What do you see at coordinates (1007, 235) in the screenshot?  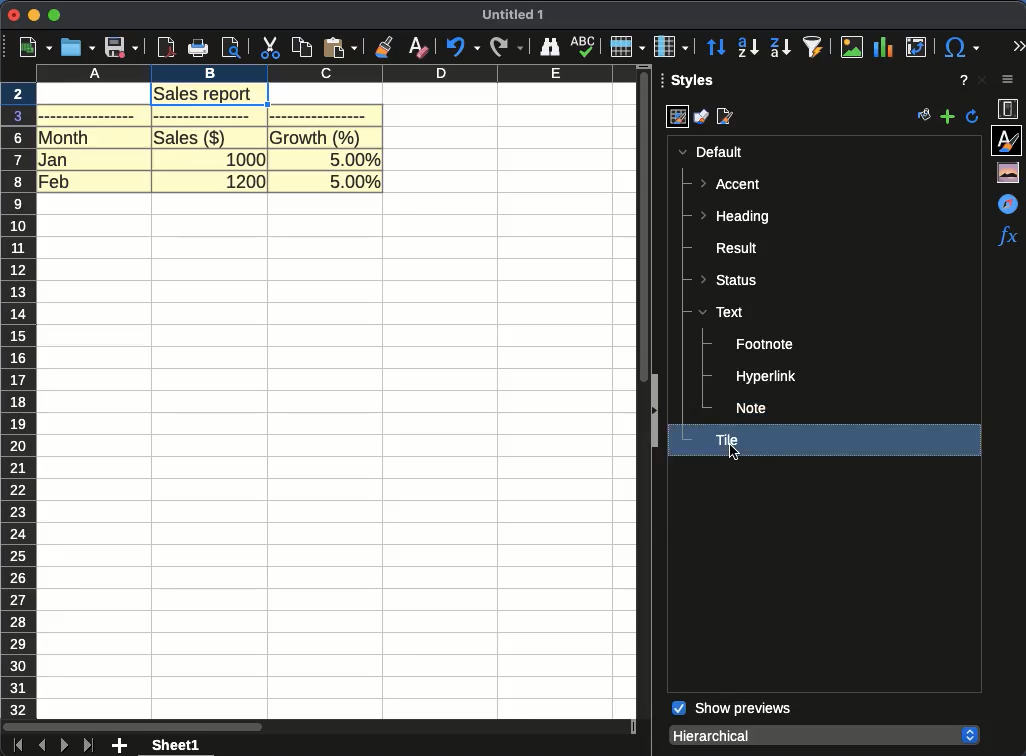 I see `functions` at bounding box center [1007, 235].